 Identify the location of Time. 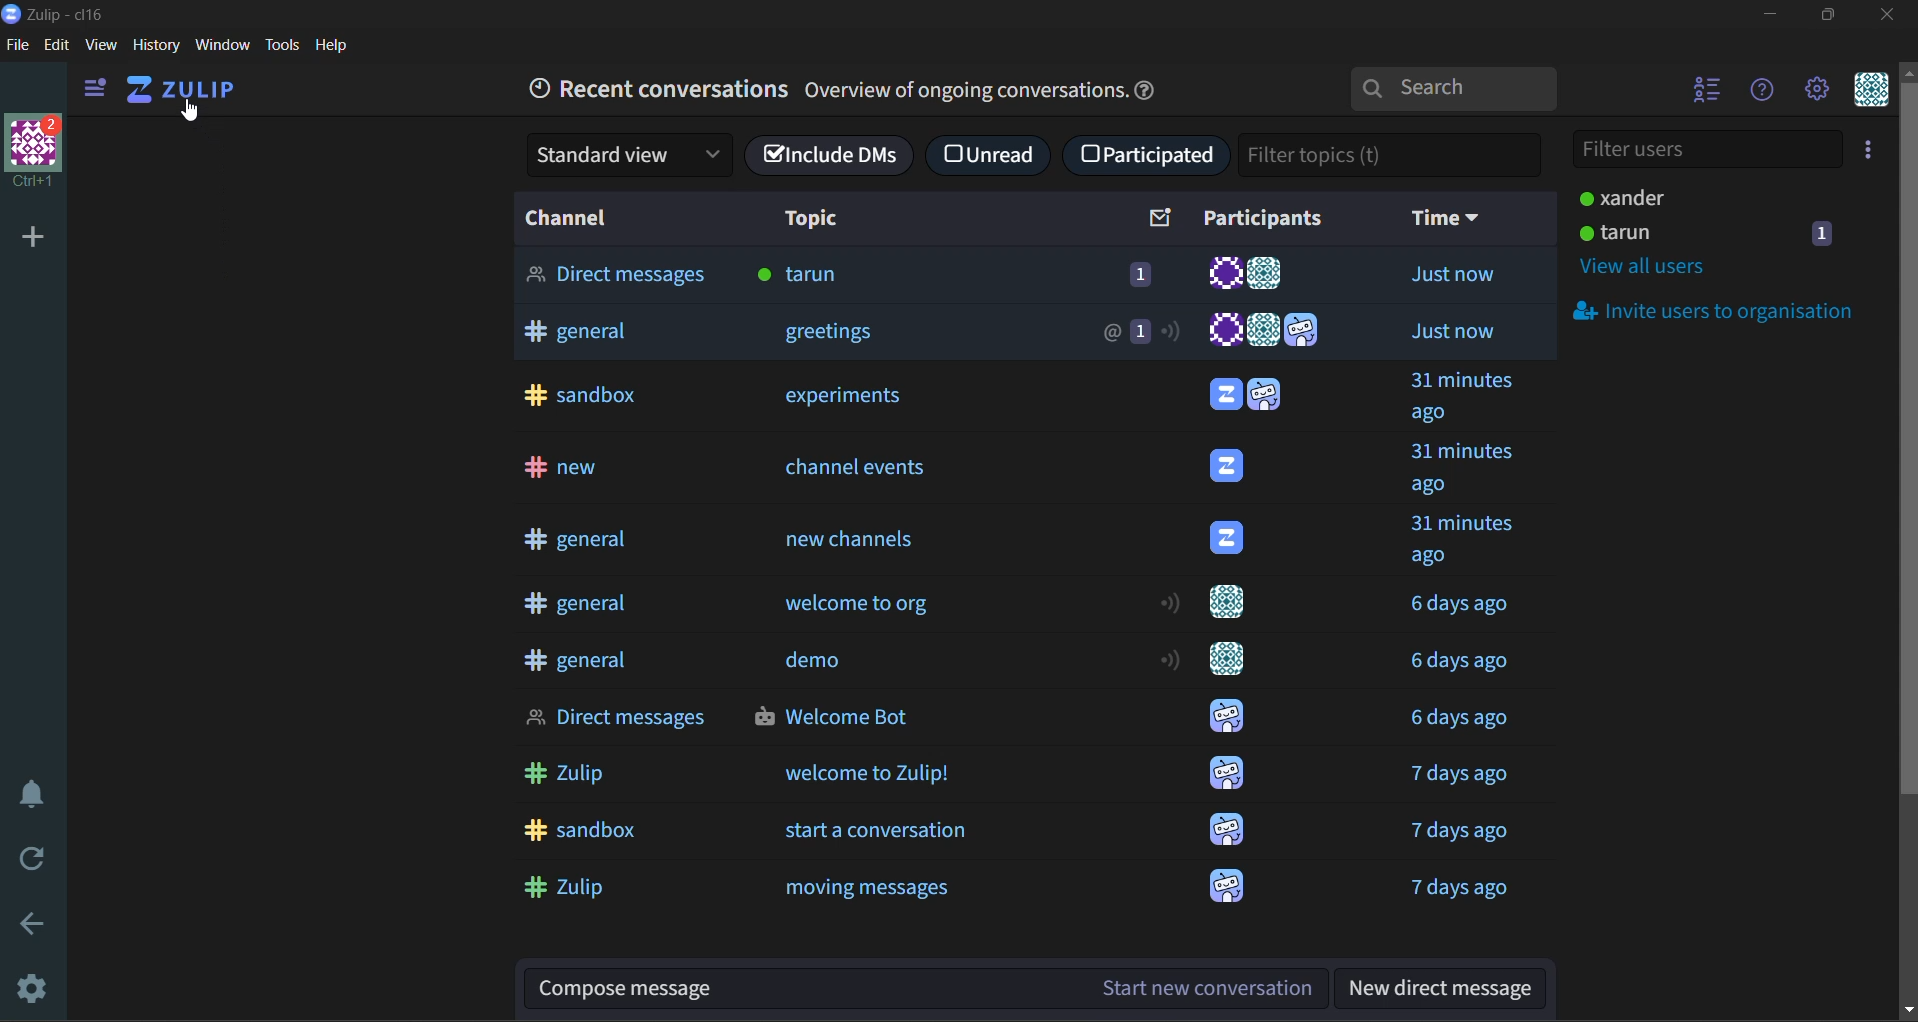
(1466, 391).